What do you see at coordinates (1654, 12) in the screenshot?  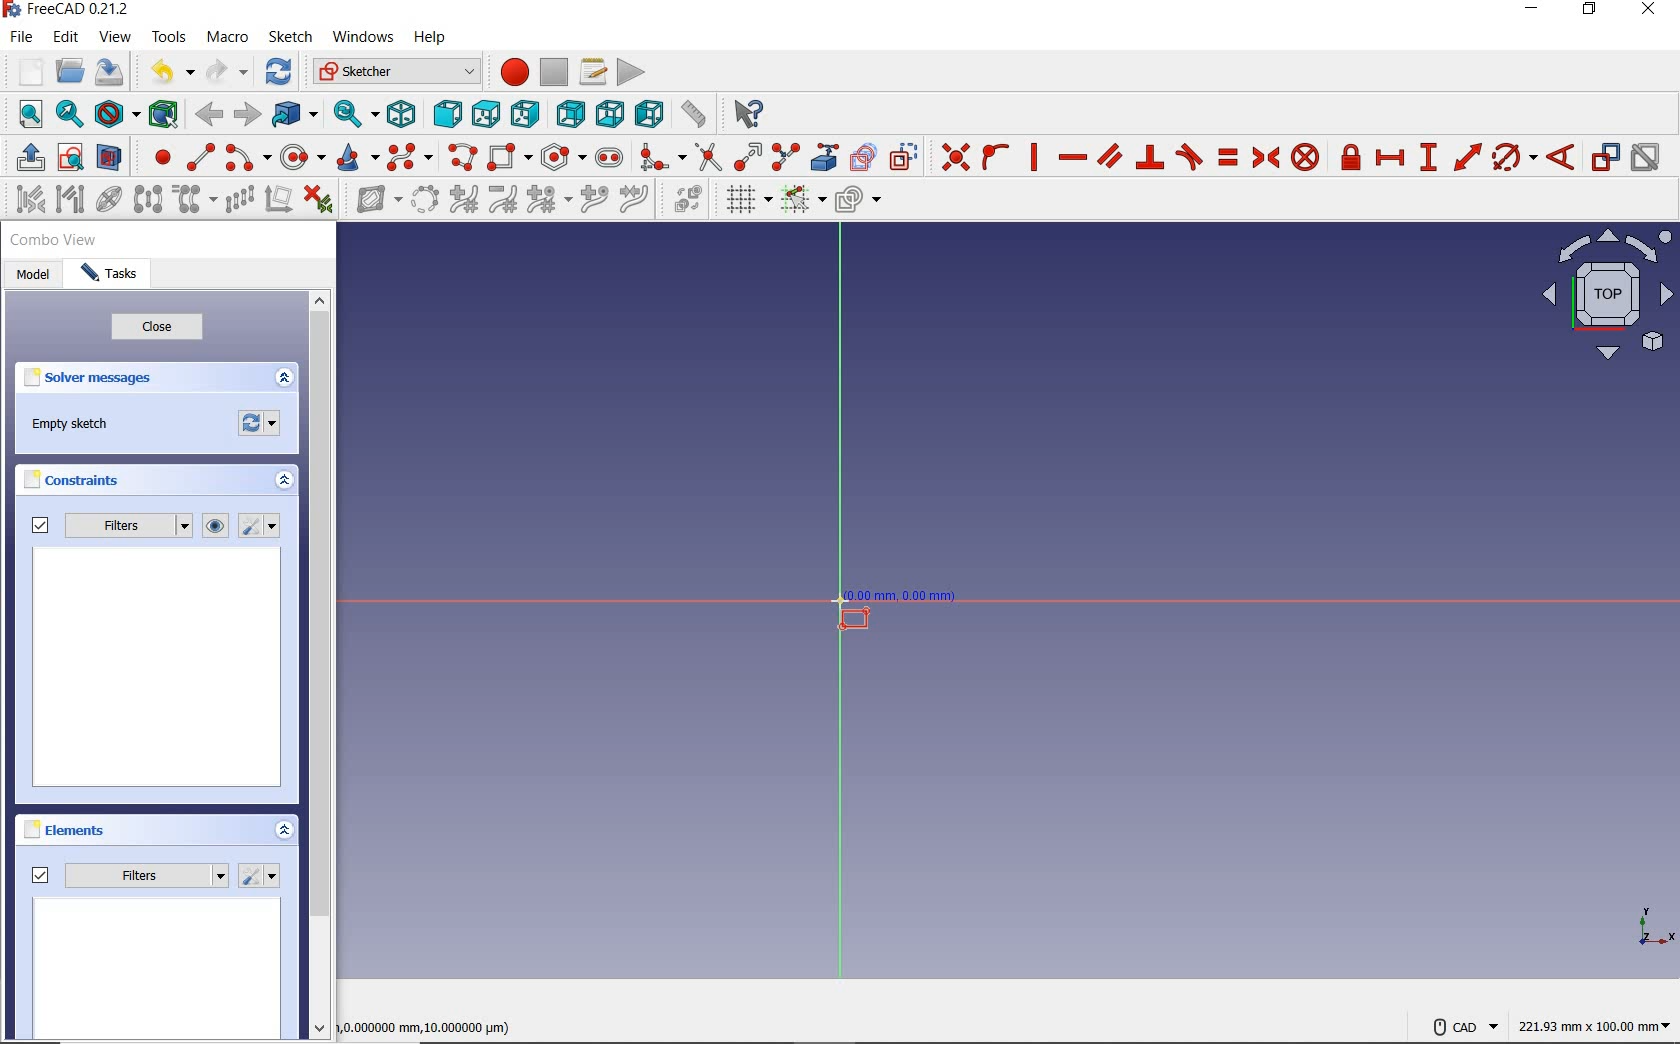 I see `close` at bounding box center [1654, 12].